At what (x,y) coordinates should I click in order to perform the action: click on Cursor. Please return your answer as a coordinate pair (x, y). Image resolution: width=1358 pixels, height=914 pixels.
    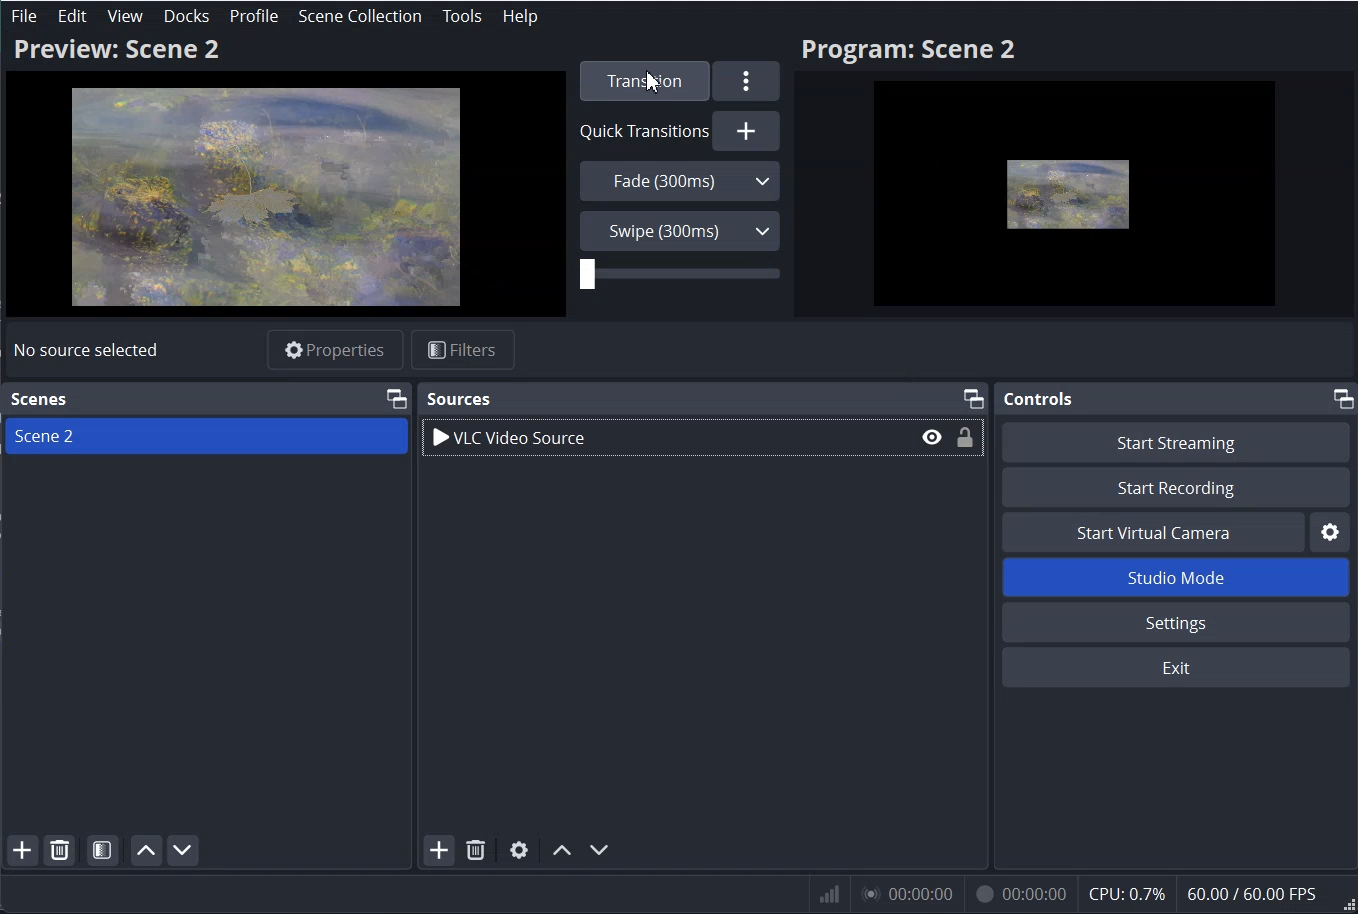
    Looking at the image, I should click on (656, 82).